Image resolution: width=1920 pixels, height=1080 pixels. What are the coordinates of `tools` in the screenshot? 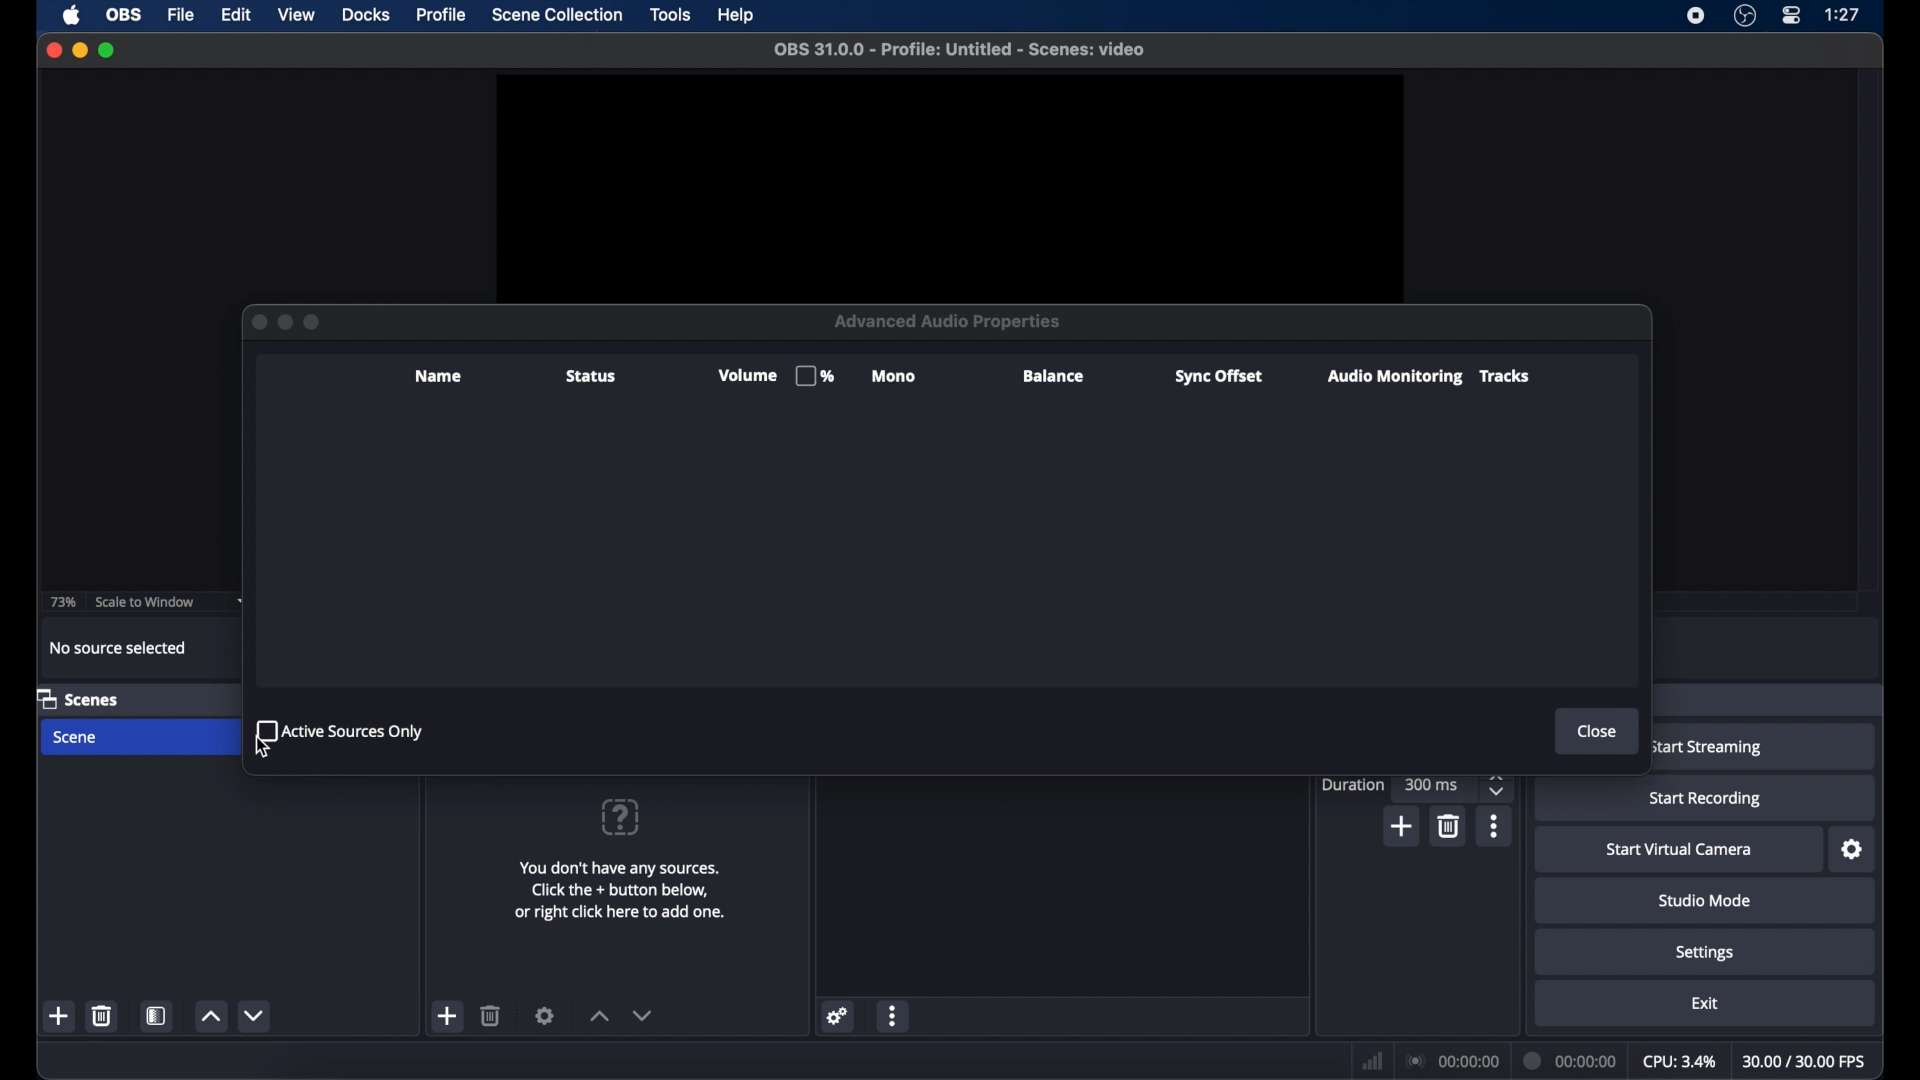 It's located at (672, 15).